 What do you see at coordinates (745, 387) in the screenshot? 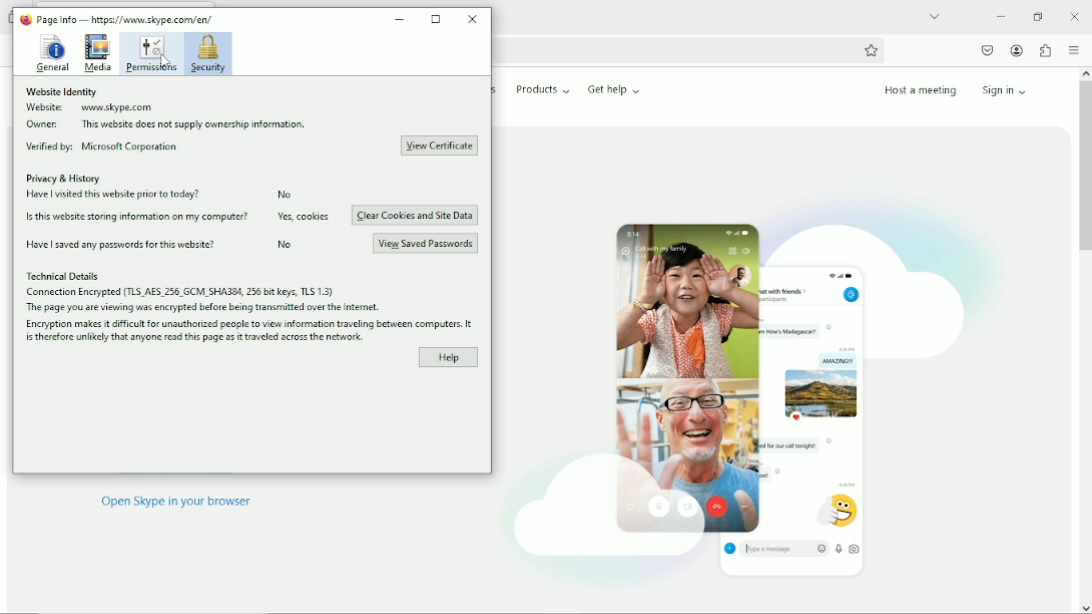
I see `Videocall/chat` at bounding box center [745, 387].